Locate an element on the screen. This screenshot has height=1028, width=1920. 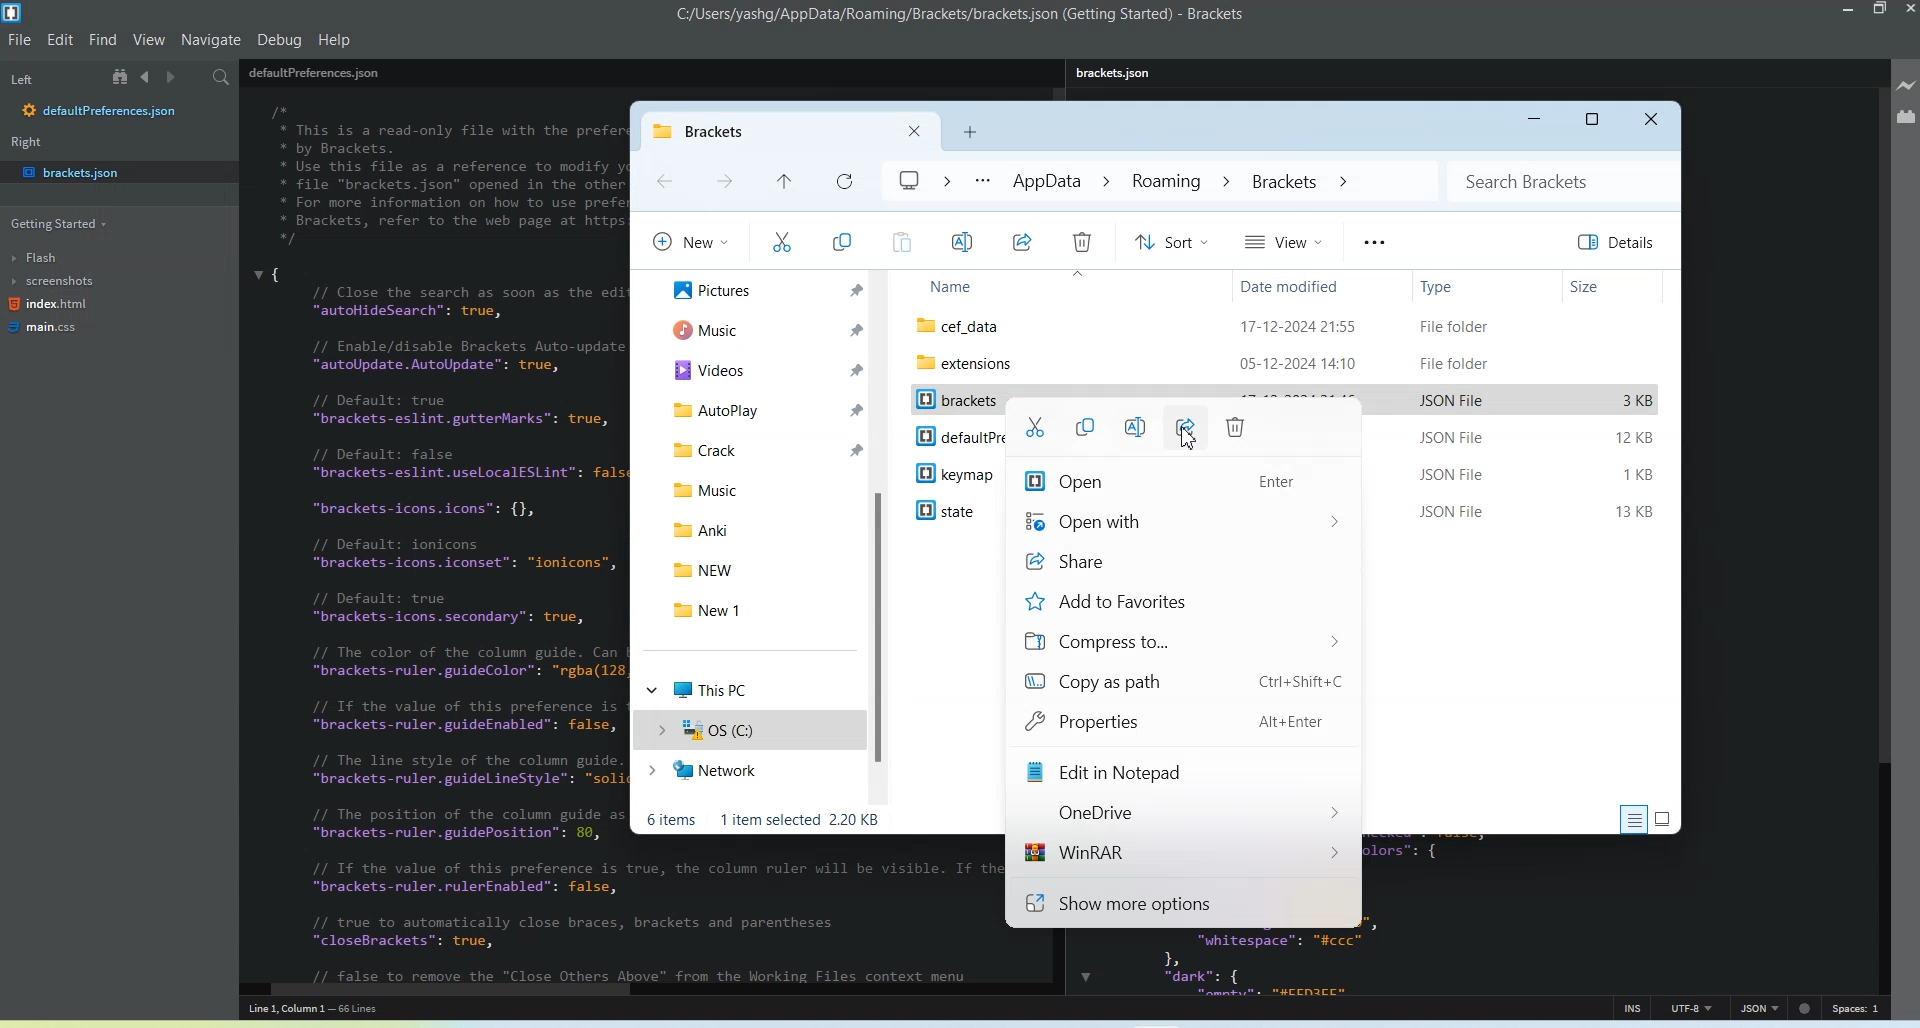
Go Forward is located at coordinates (724, 183).